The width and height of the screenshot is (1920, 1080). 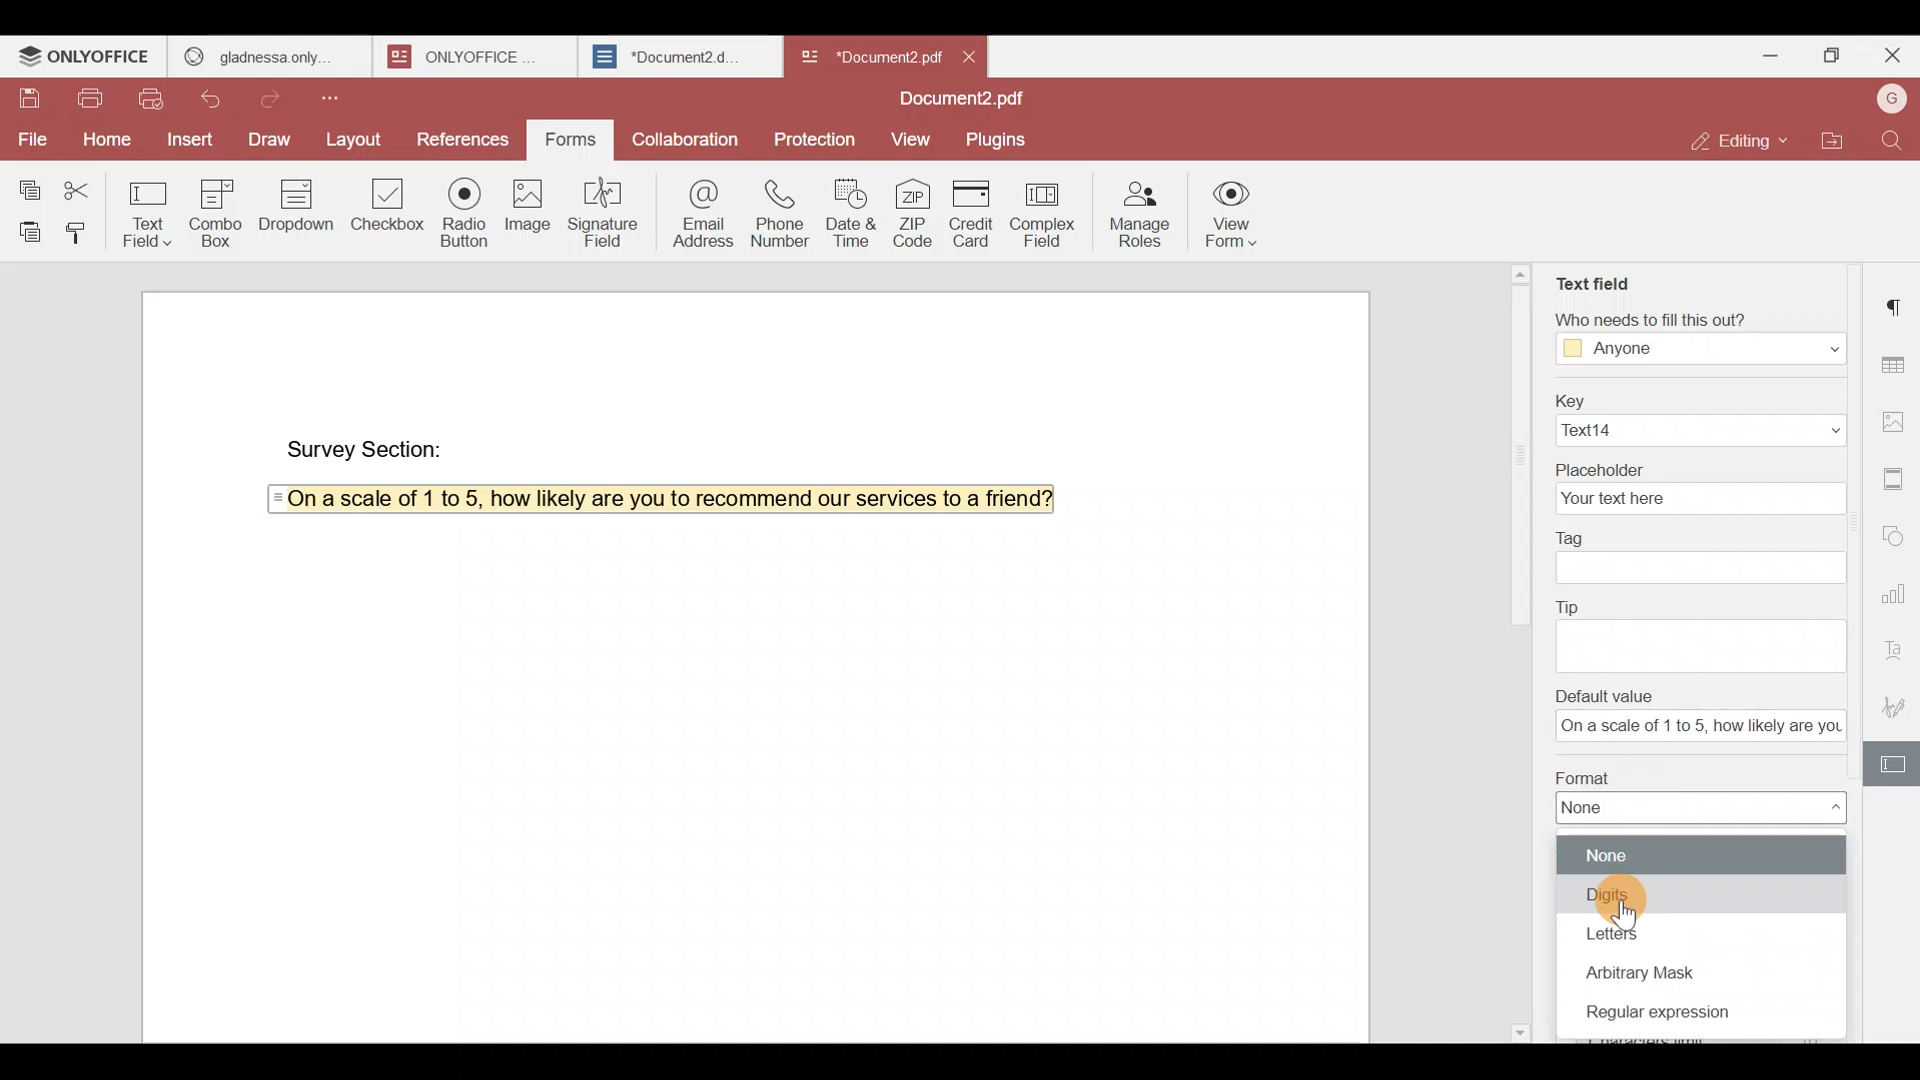 What do you see at coordinates (668, 54) in the screenshot?
I see `*Document2.d..` at bounding box center [668, 54].